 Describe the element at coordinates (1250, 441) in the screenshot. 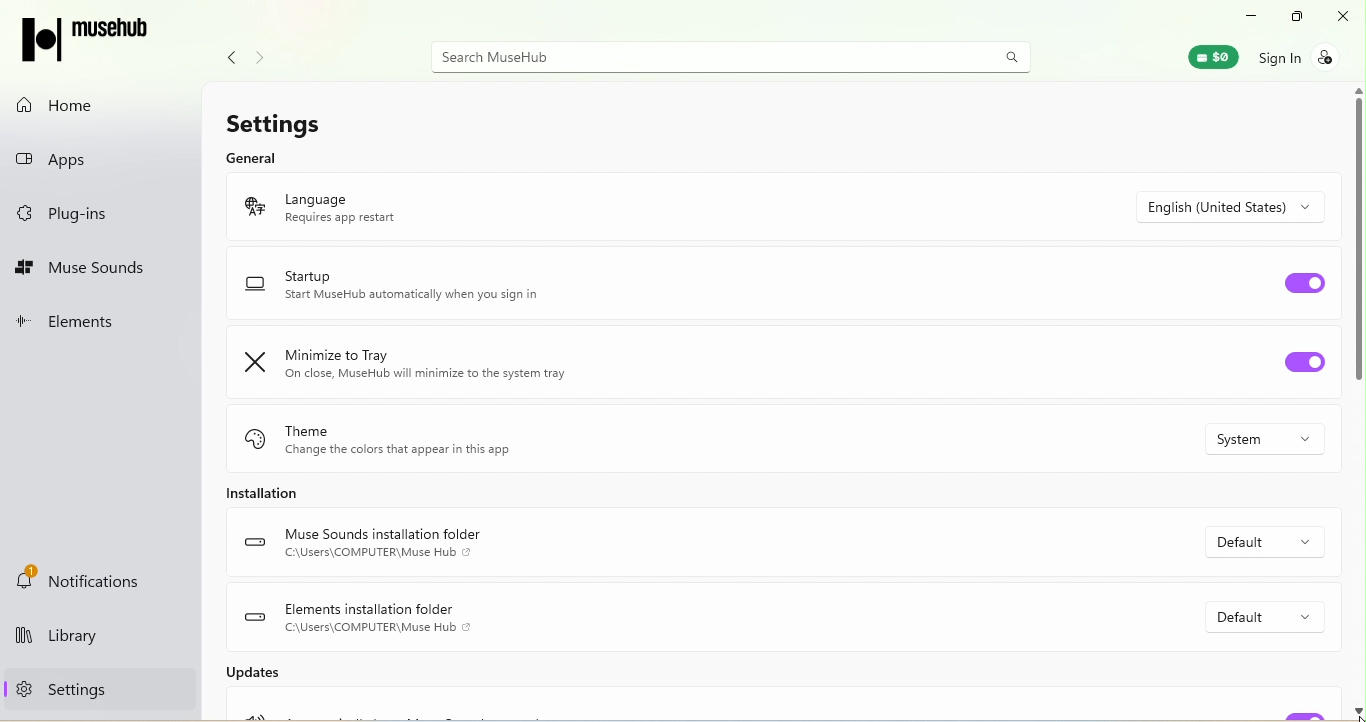

I see `Drop down menu` at that location.